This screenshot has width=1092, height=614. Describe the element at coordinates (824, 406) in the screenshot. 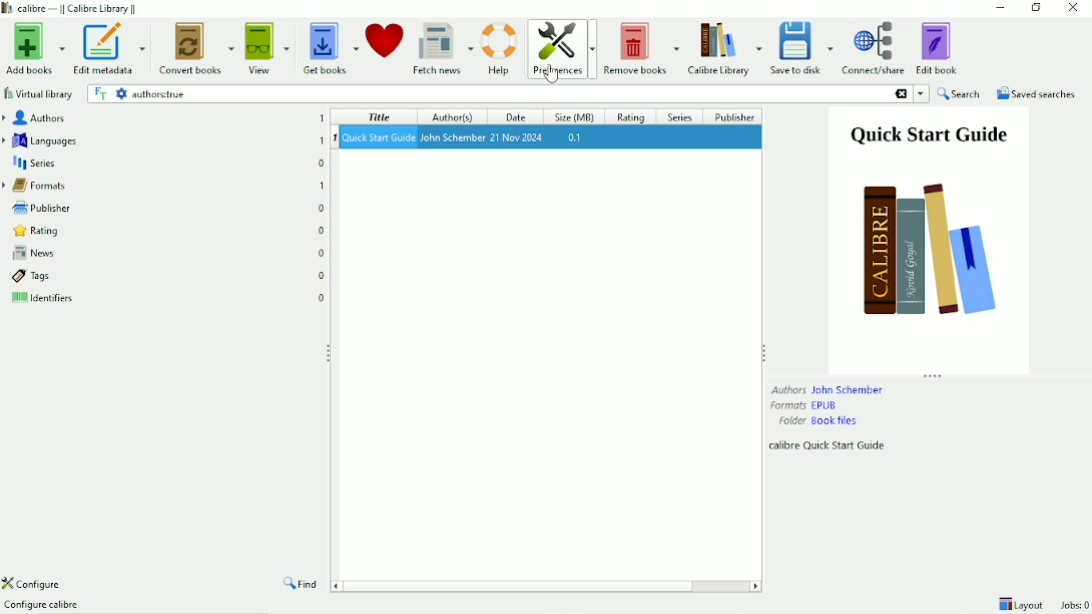

I see `EPUB` at that location.